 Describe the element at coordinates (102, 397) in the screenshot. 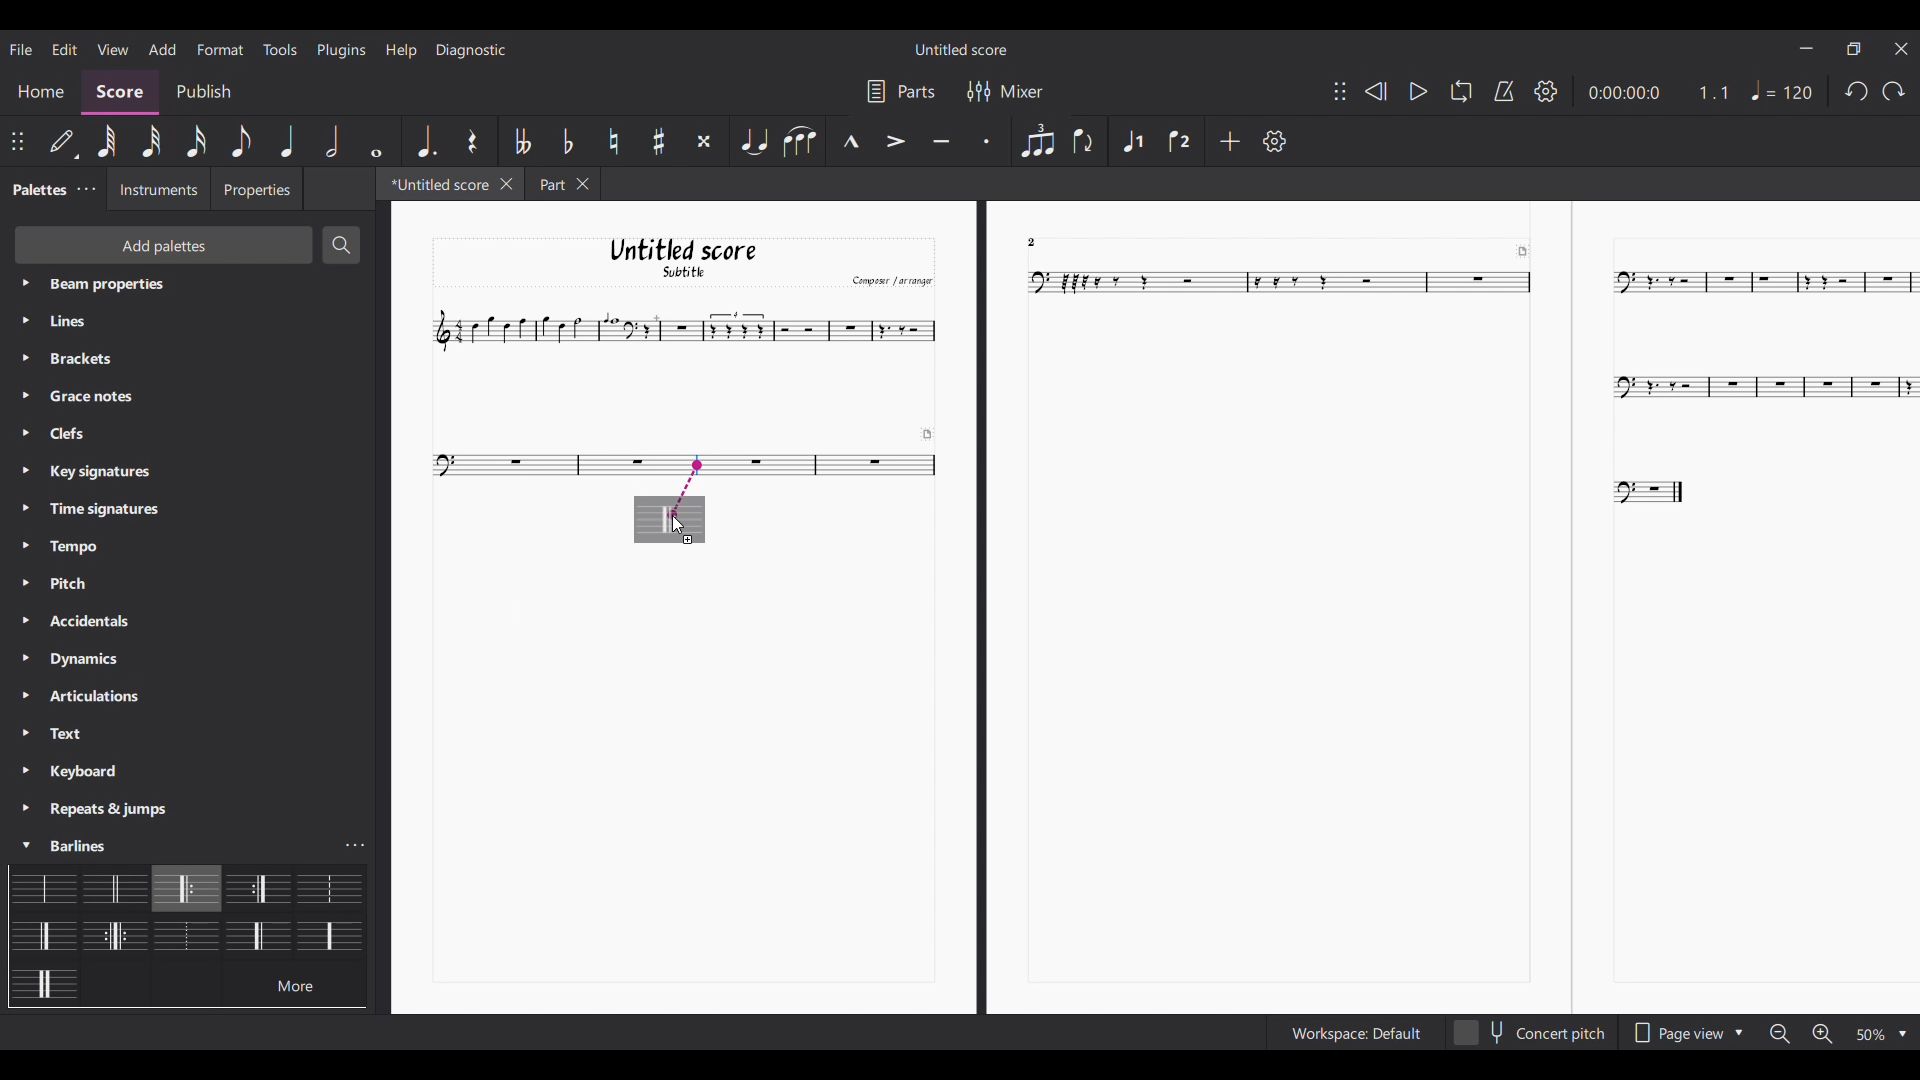

I see `Palette settings` at that location.